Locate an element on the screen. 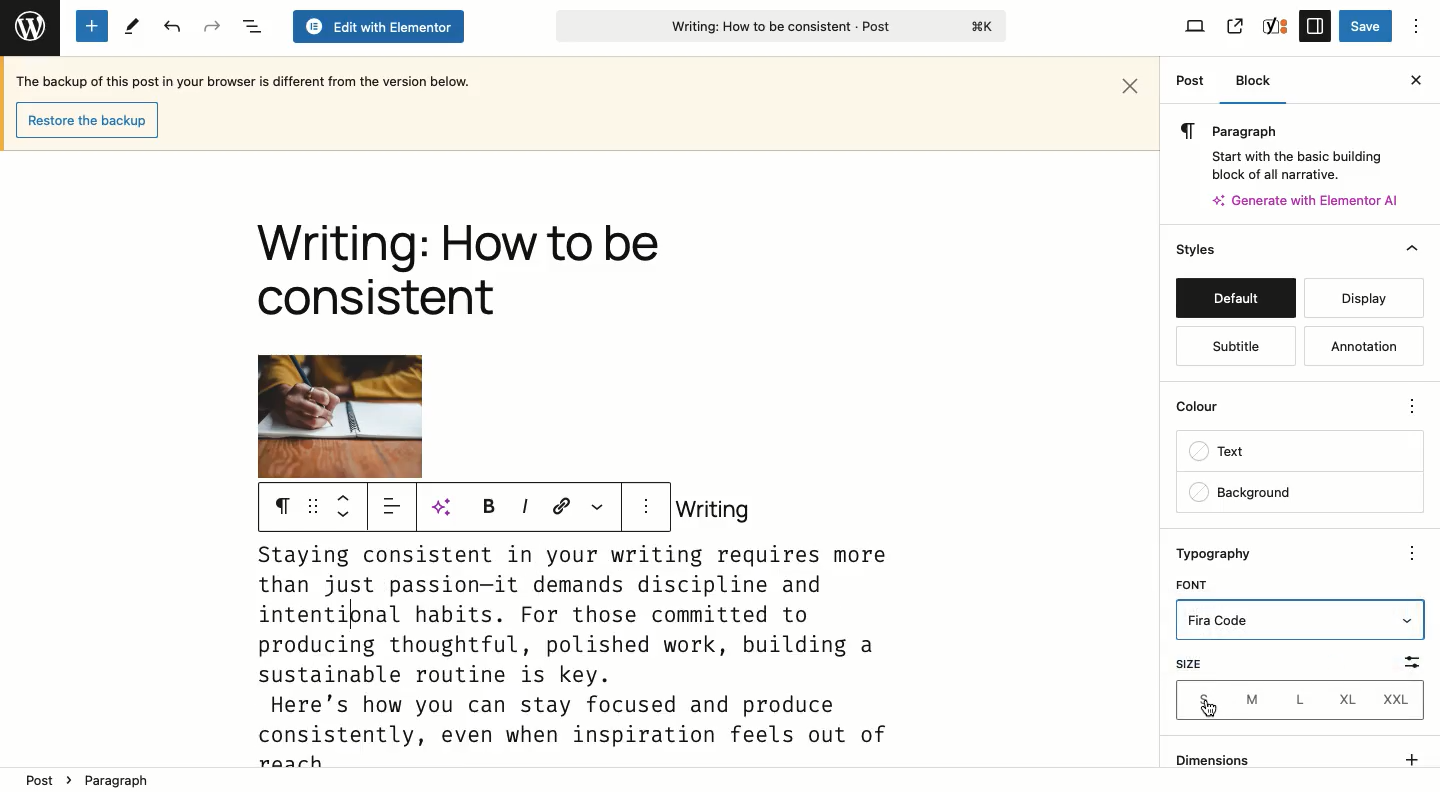  Fira code is located at coordinates (1302, 622).